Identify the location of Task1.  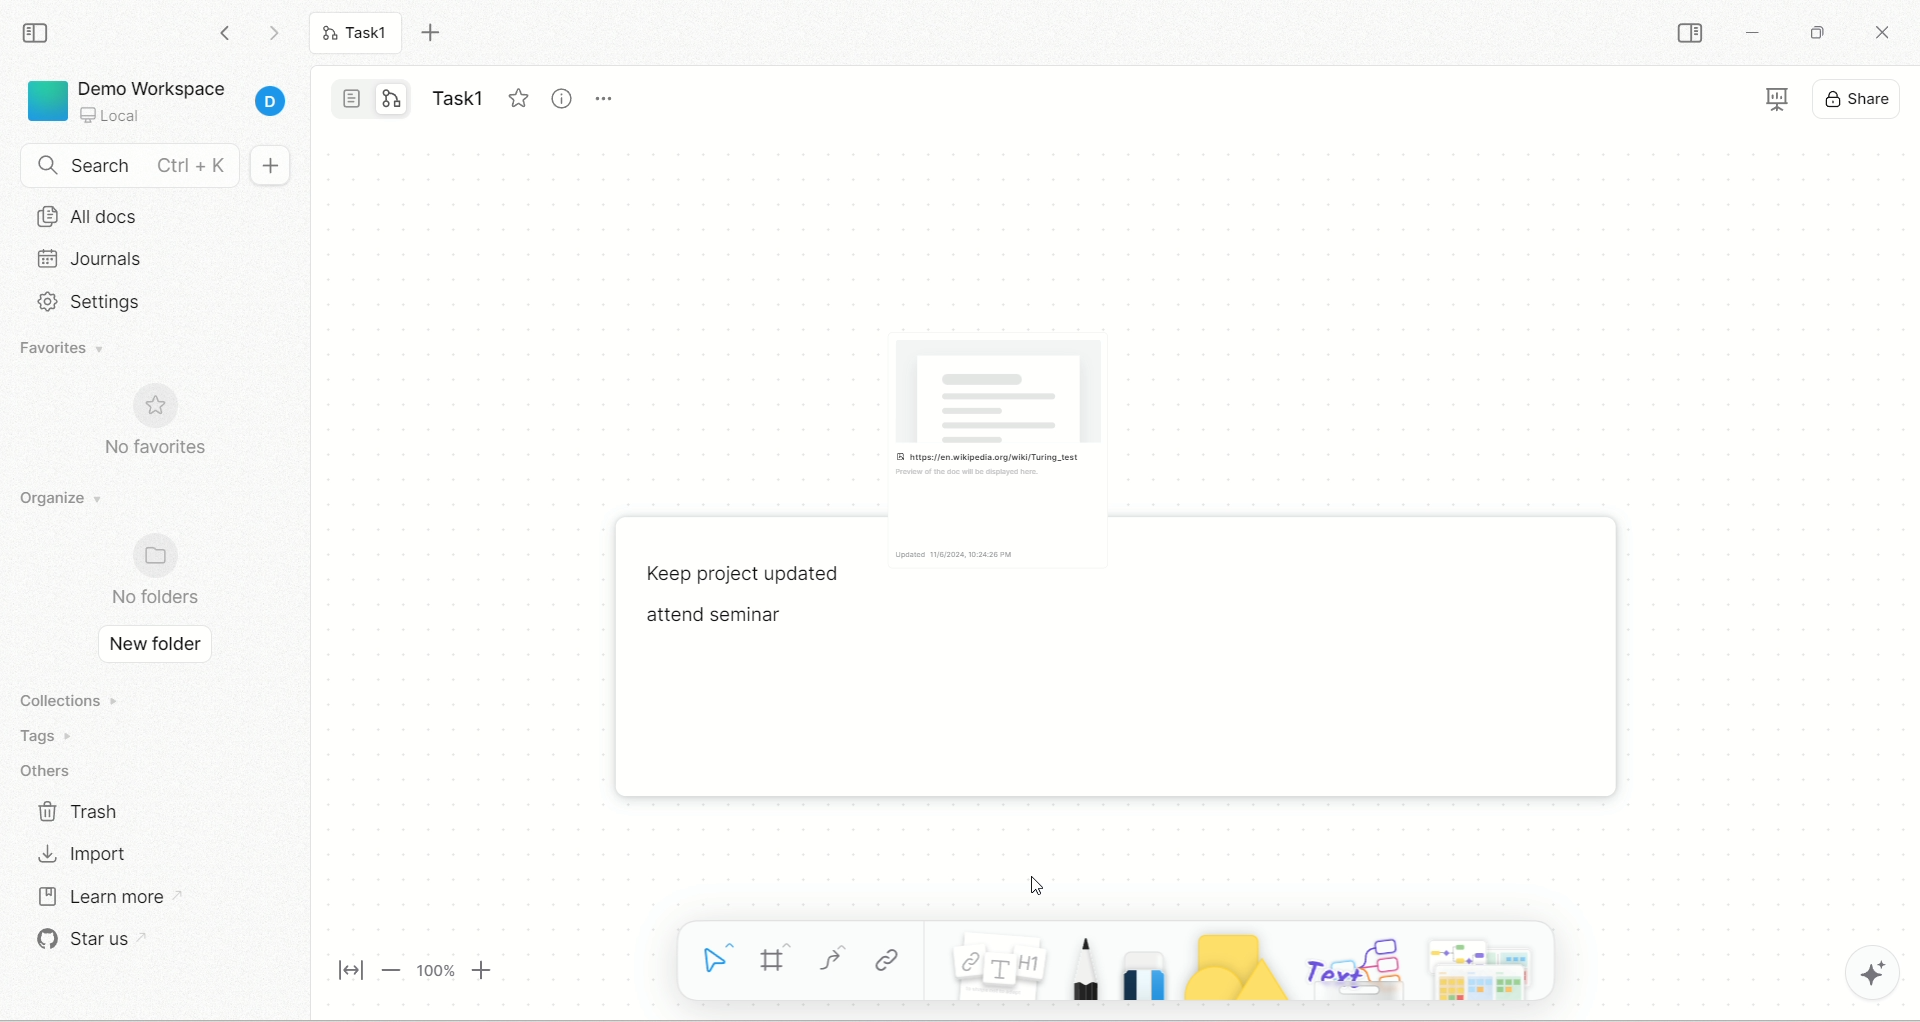
(362, 35).